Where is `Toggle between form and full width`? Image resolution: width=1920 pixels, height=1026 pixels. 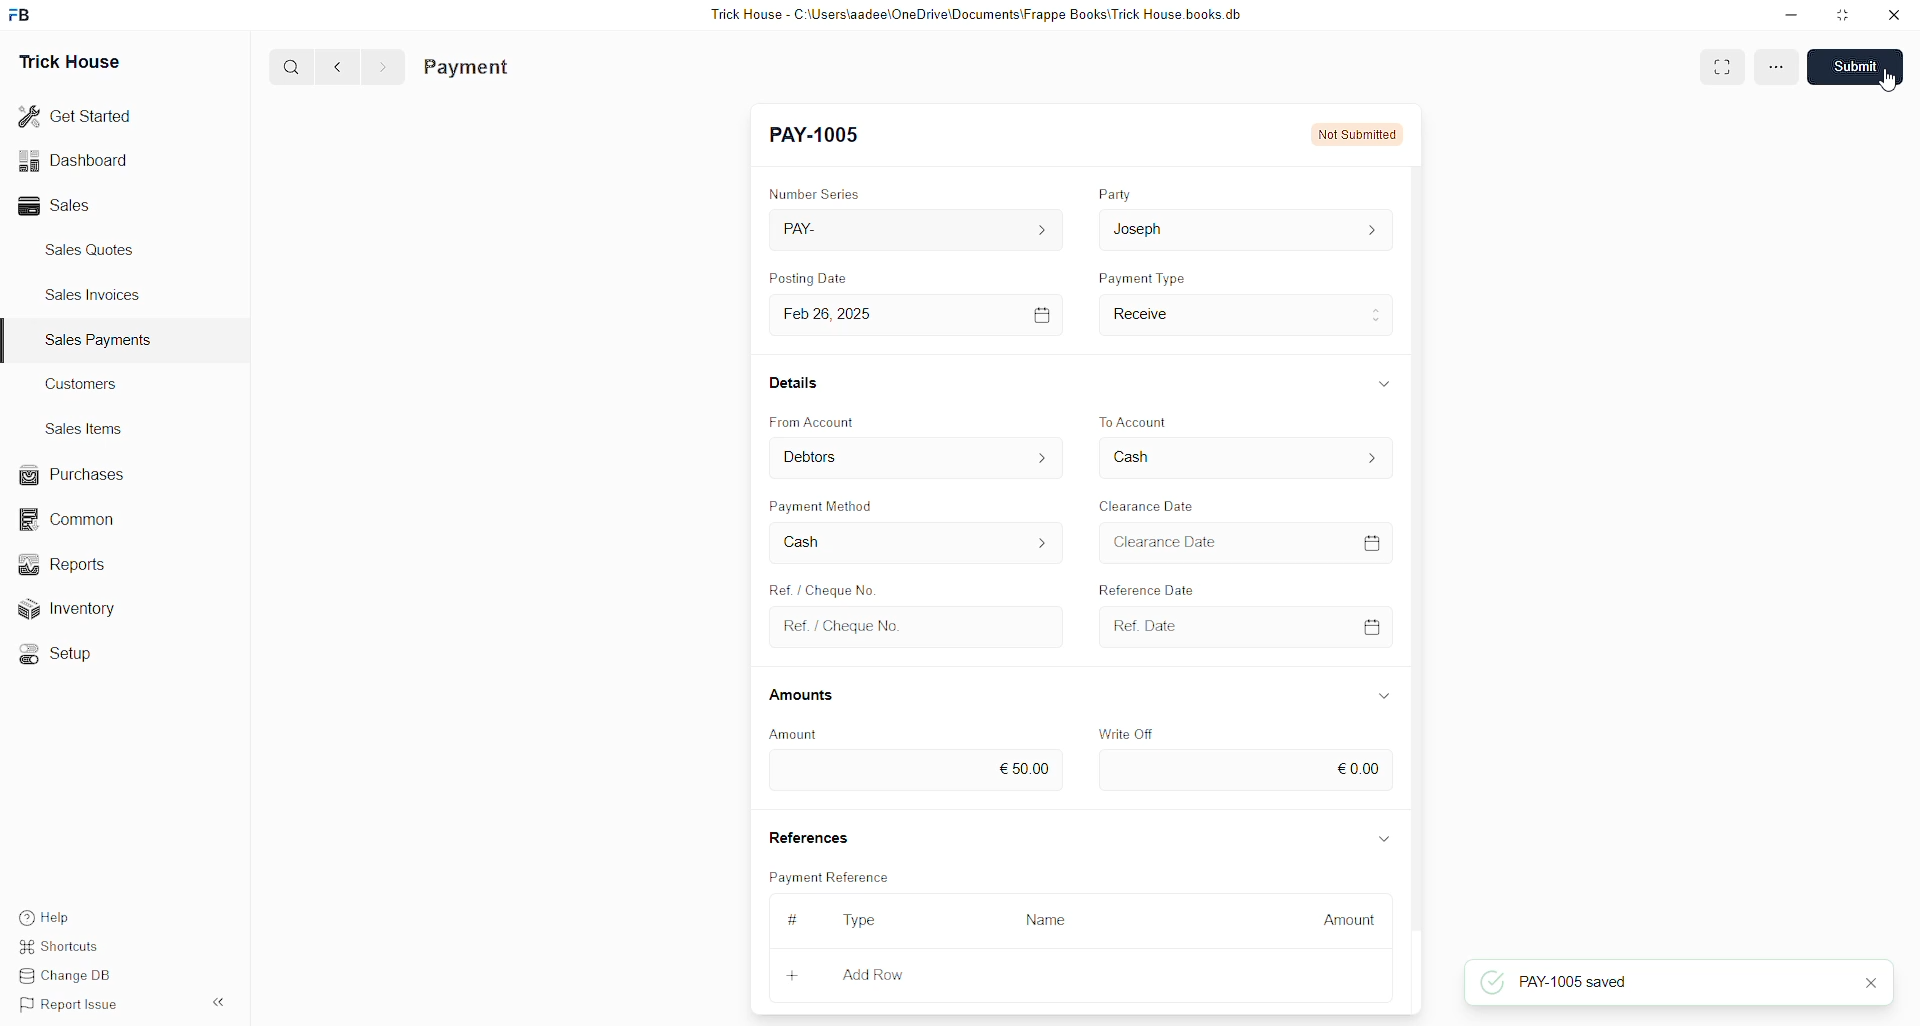
Toggle between form and full width is located at coordinates (1719, 69).